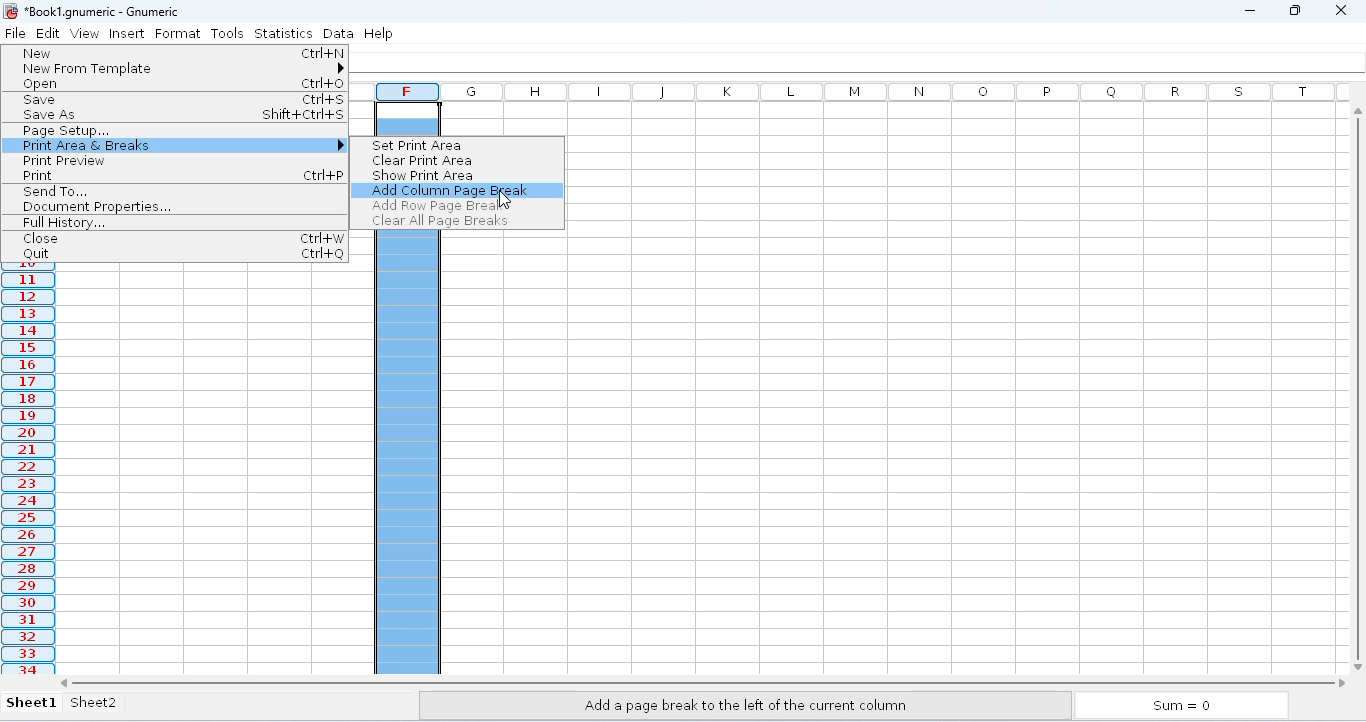  What do you see at coordinates (38, 53) in the screenshot?
I see `new` at bounding box center [38, 53].